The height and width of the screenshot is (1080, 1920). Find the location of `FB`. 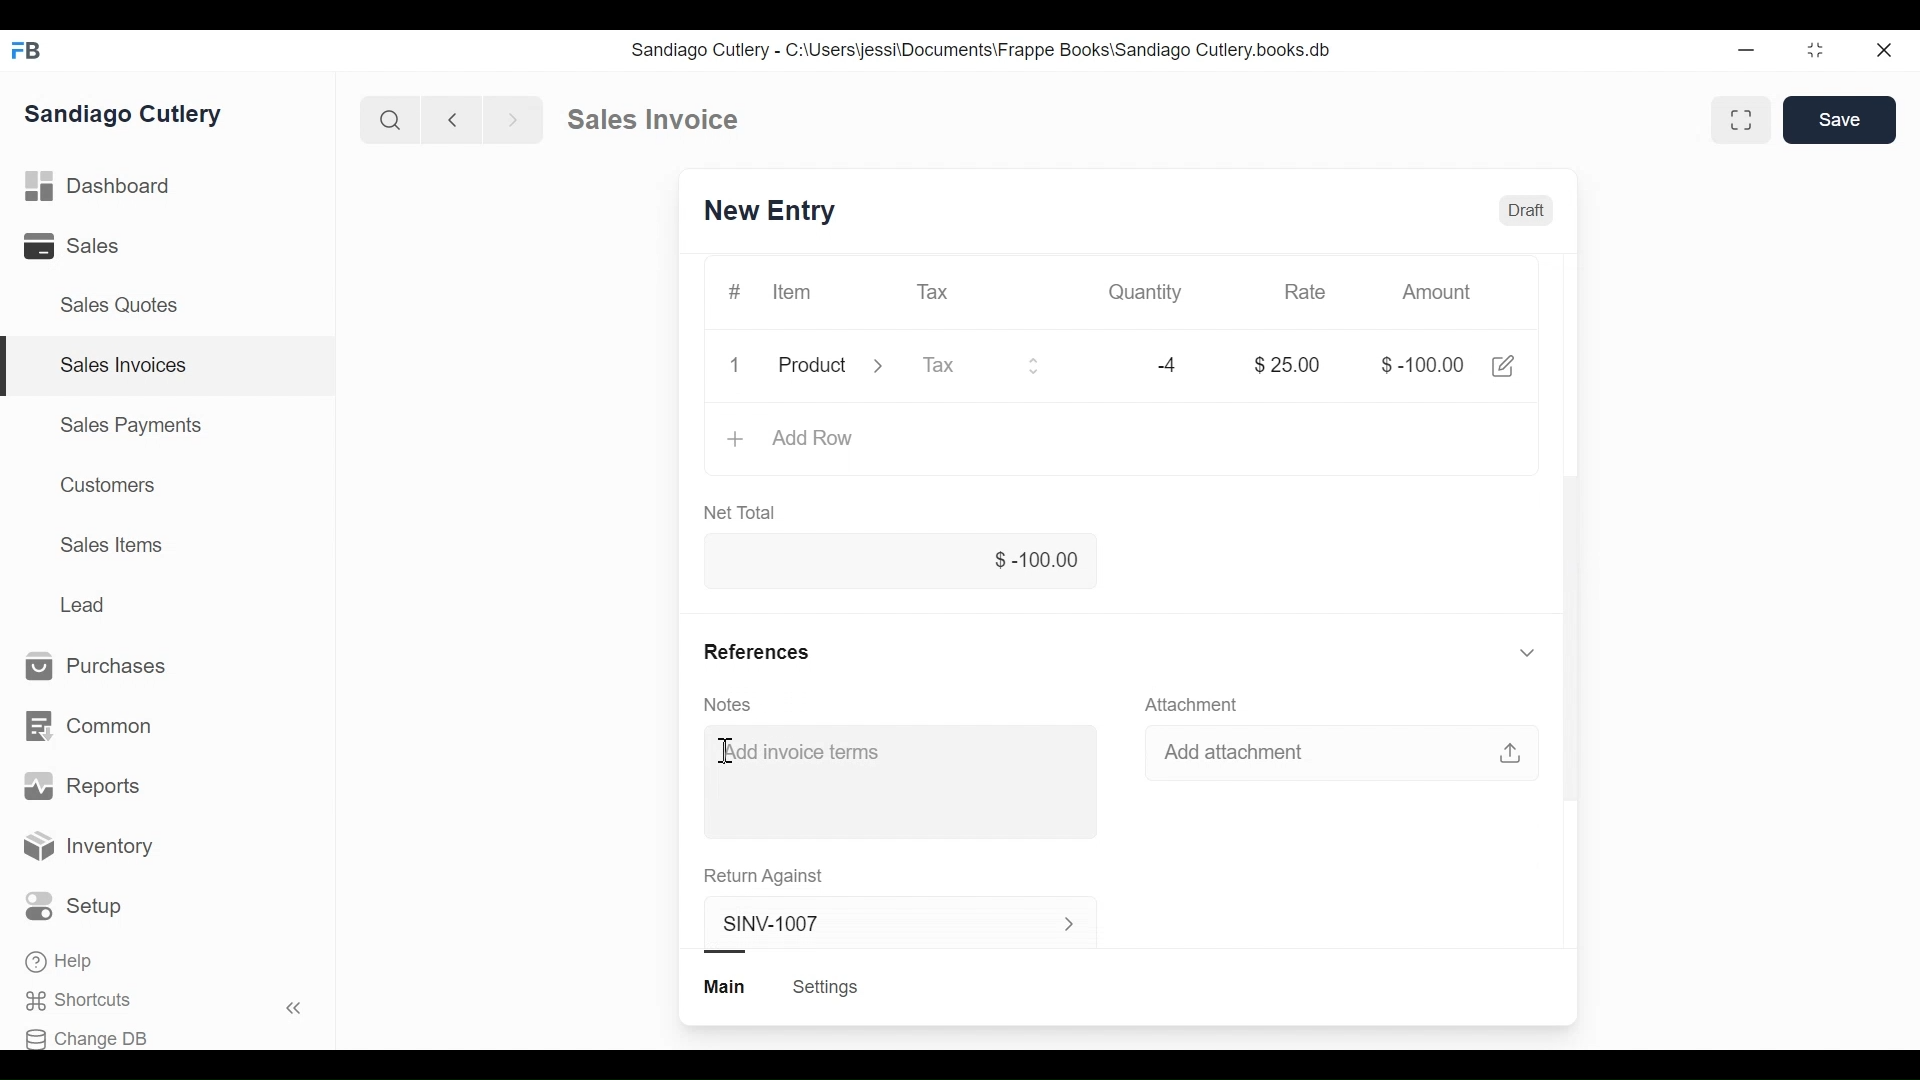

FB is located at coordinates (30, 51).